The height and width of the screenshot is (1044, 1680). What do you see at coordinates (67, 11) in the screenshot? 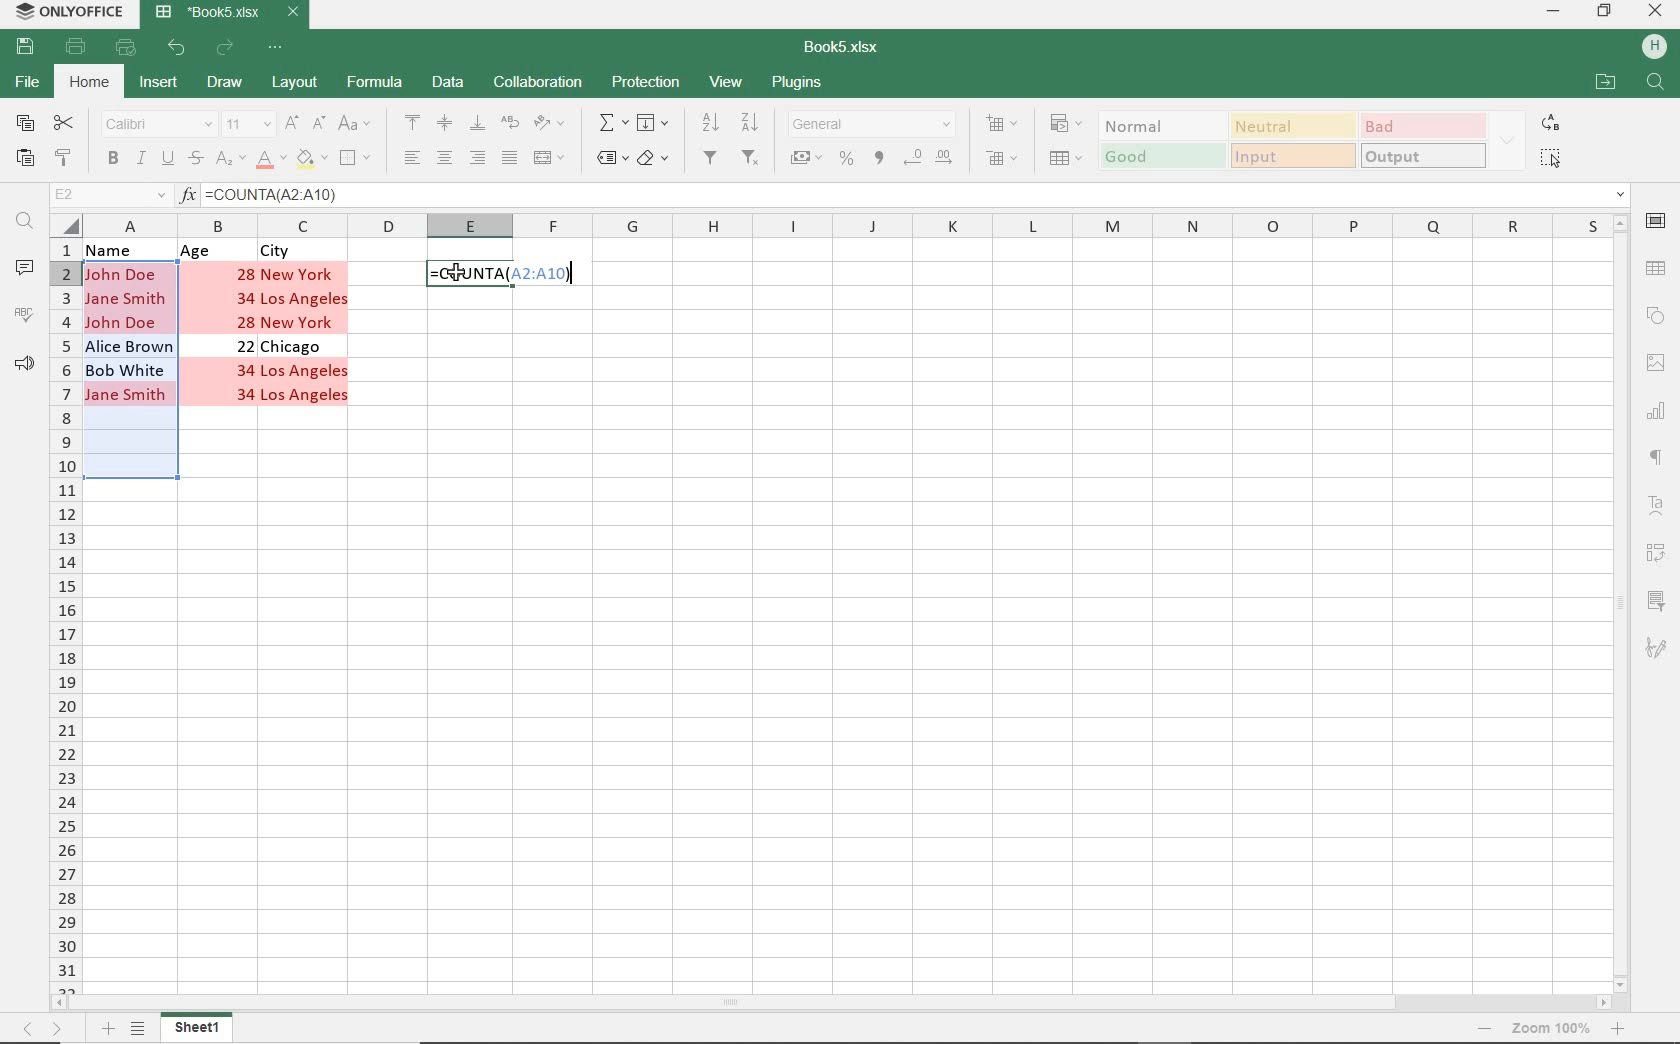
I see `SYSTEM NAME` at bounding box center [67, 11].